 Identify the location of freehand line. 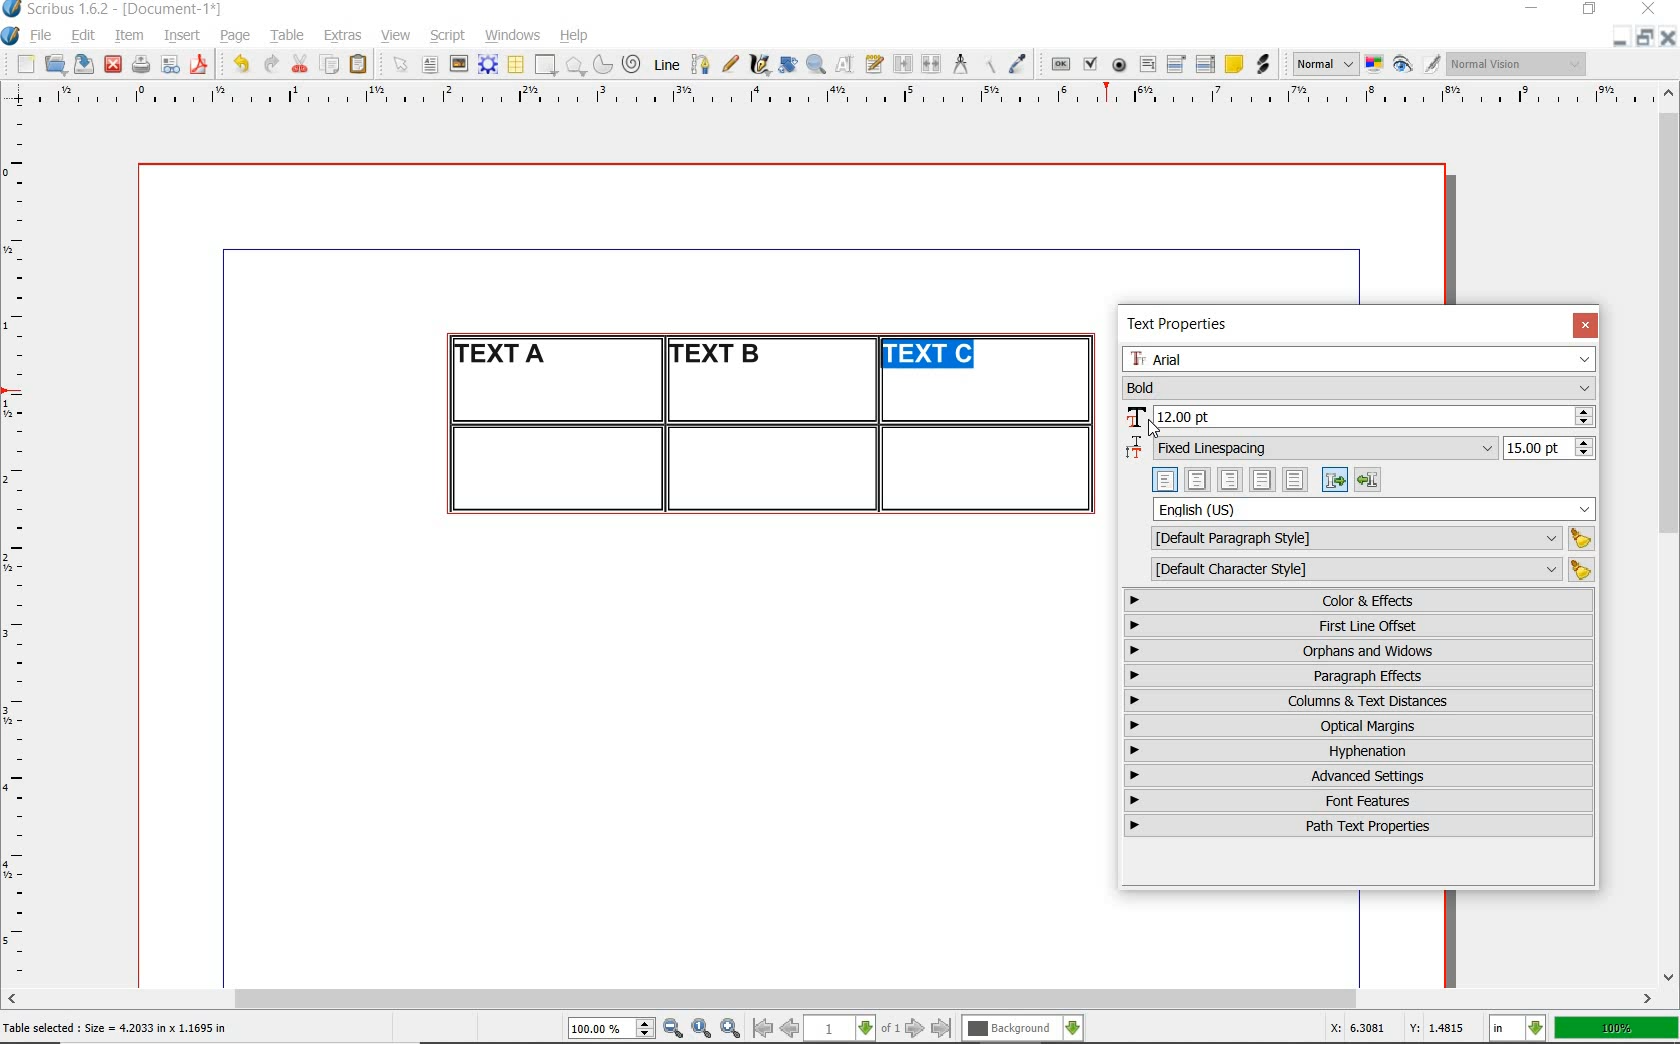
(730, 64).